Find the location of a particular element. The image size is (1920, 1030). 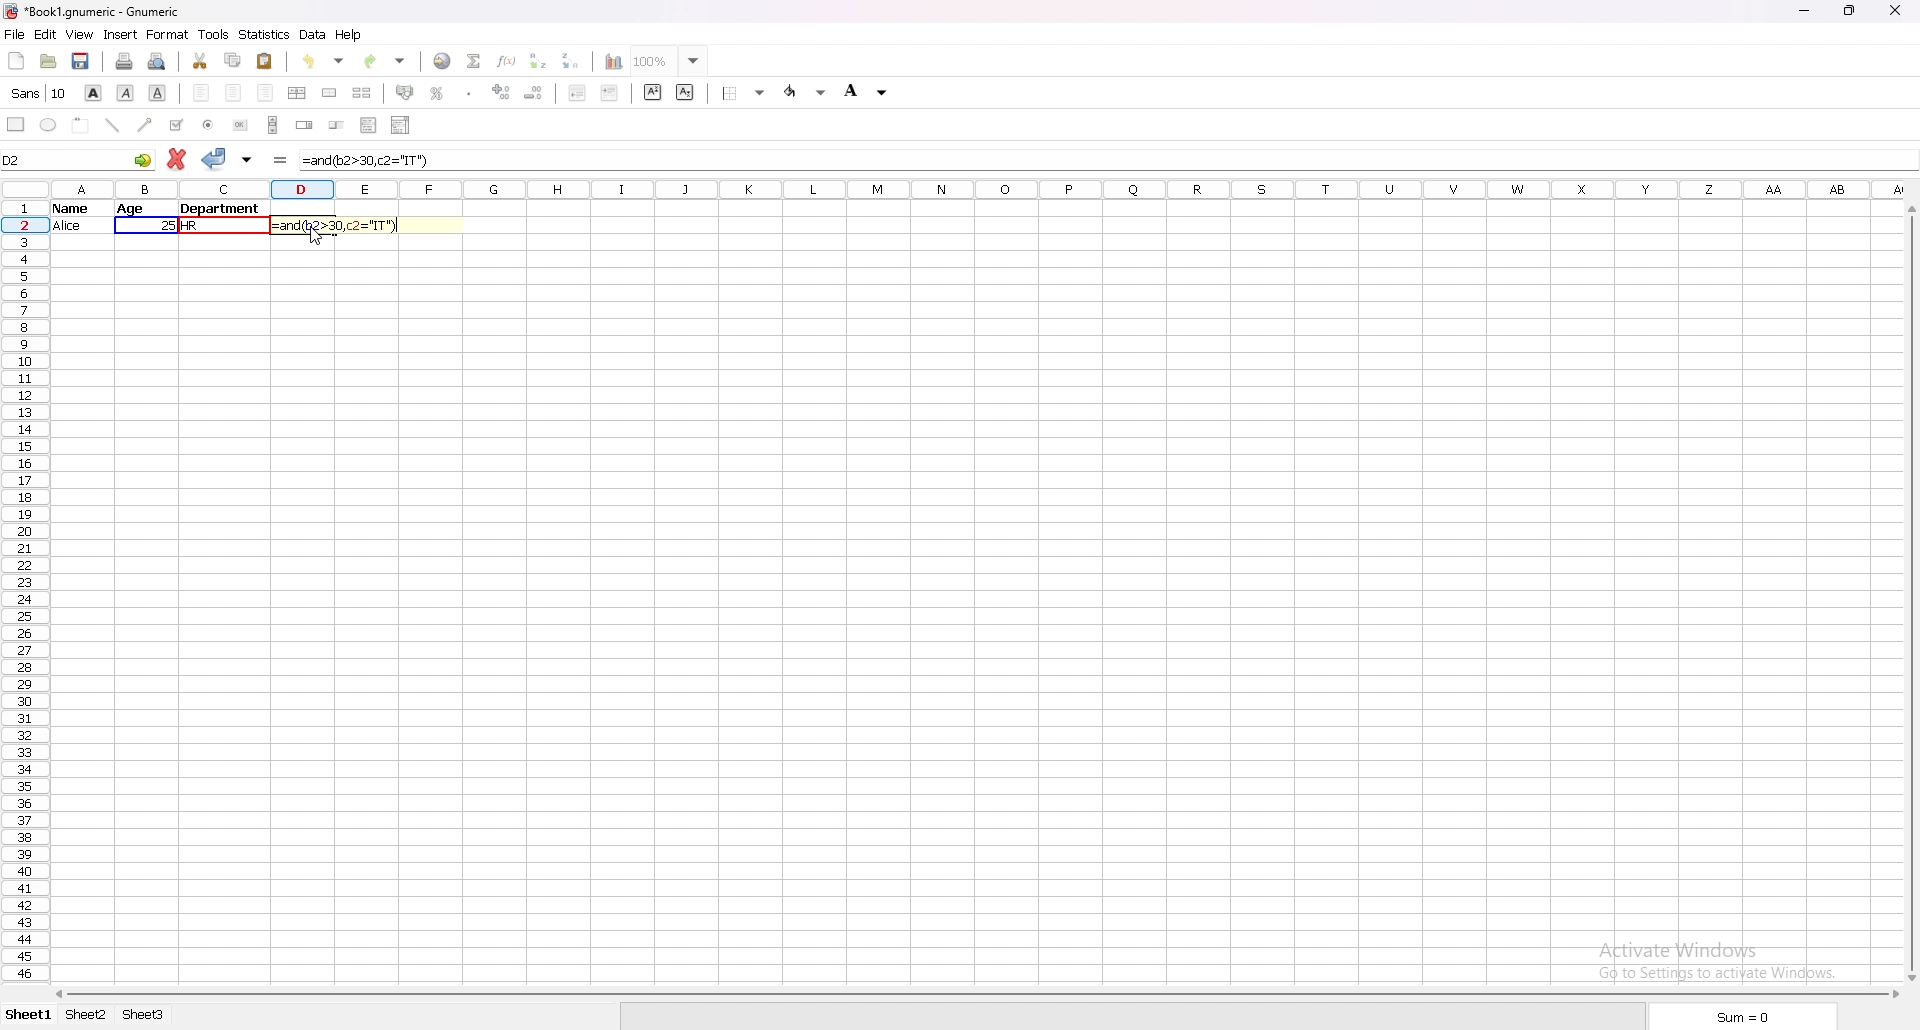

decrease indent is located at coordinates (577, 93).